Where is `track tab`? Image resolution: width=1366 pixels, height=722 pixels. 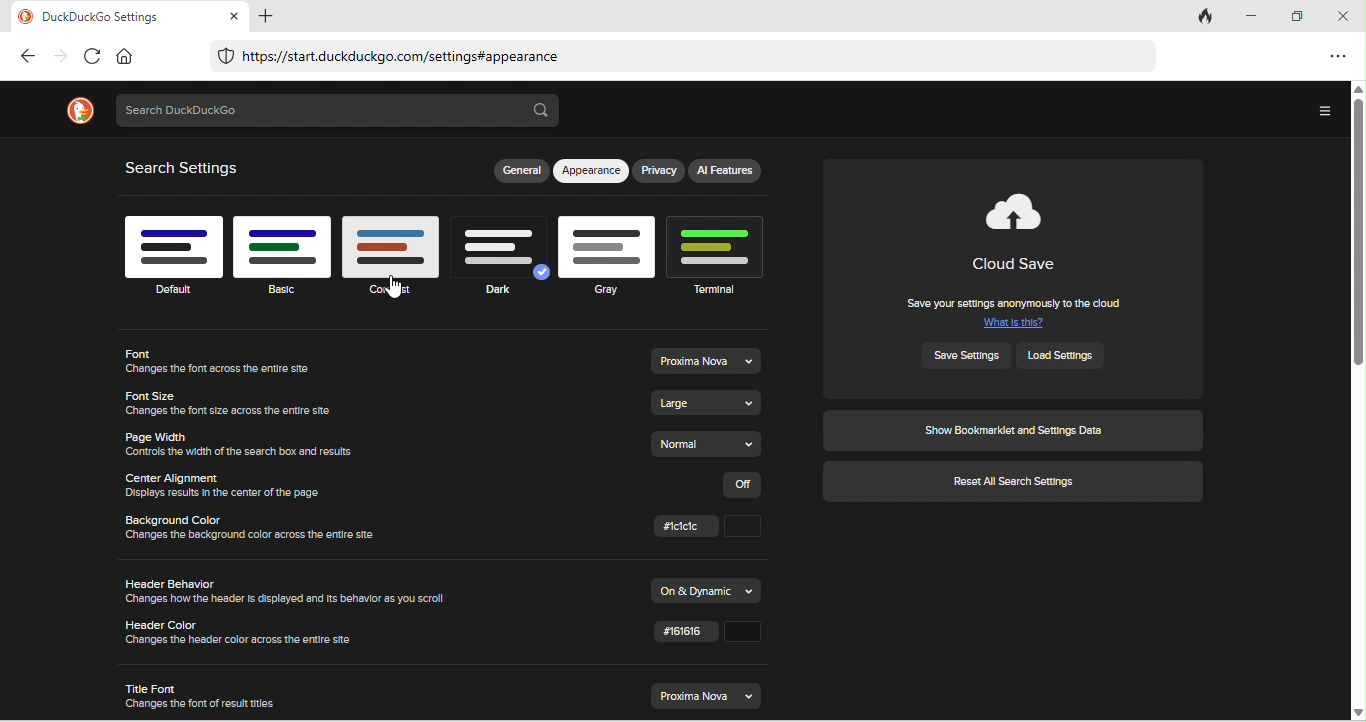 track tab is located at coordinates (1207, 18).